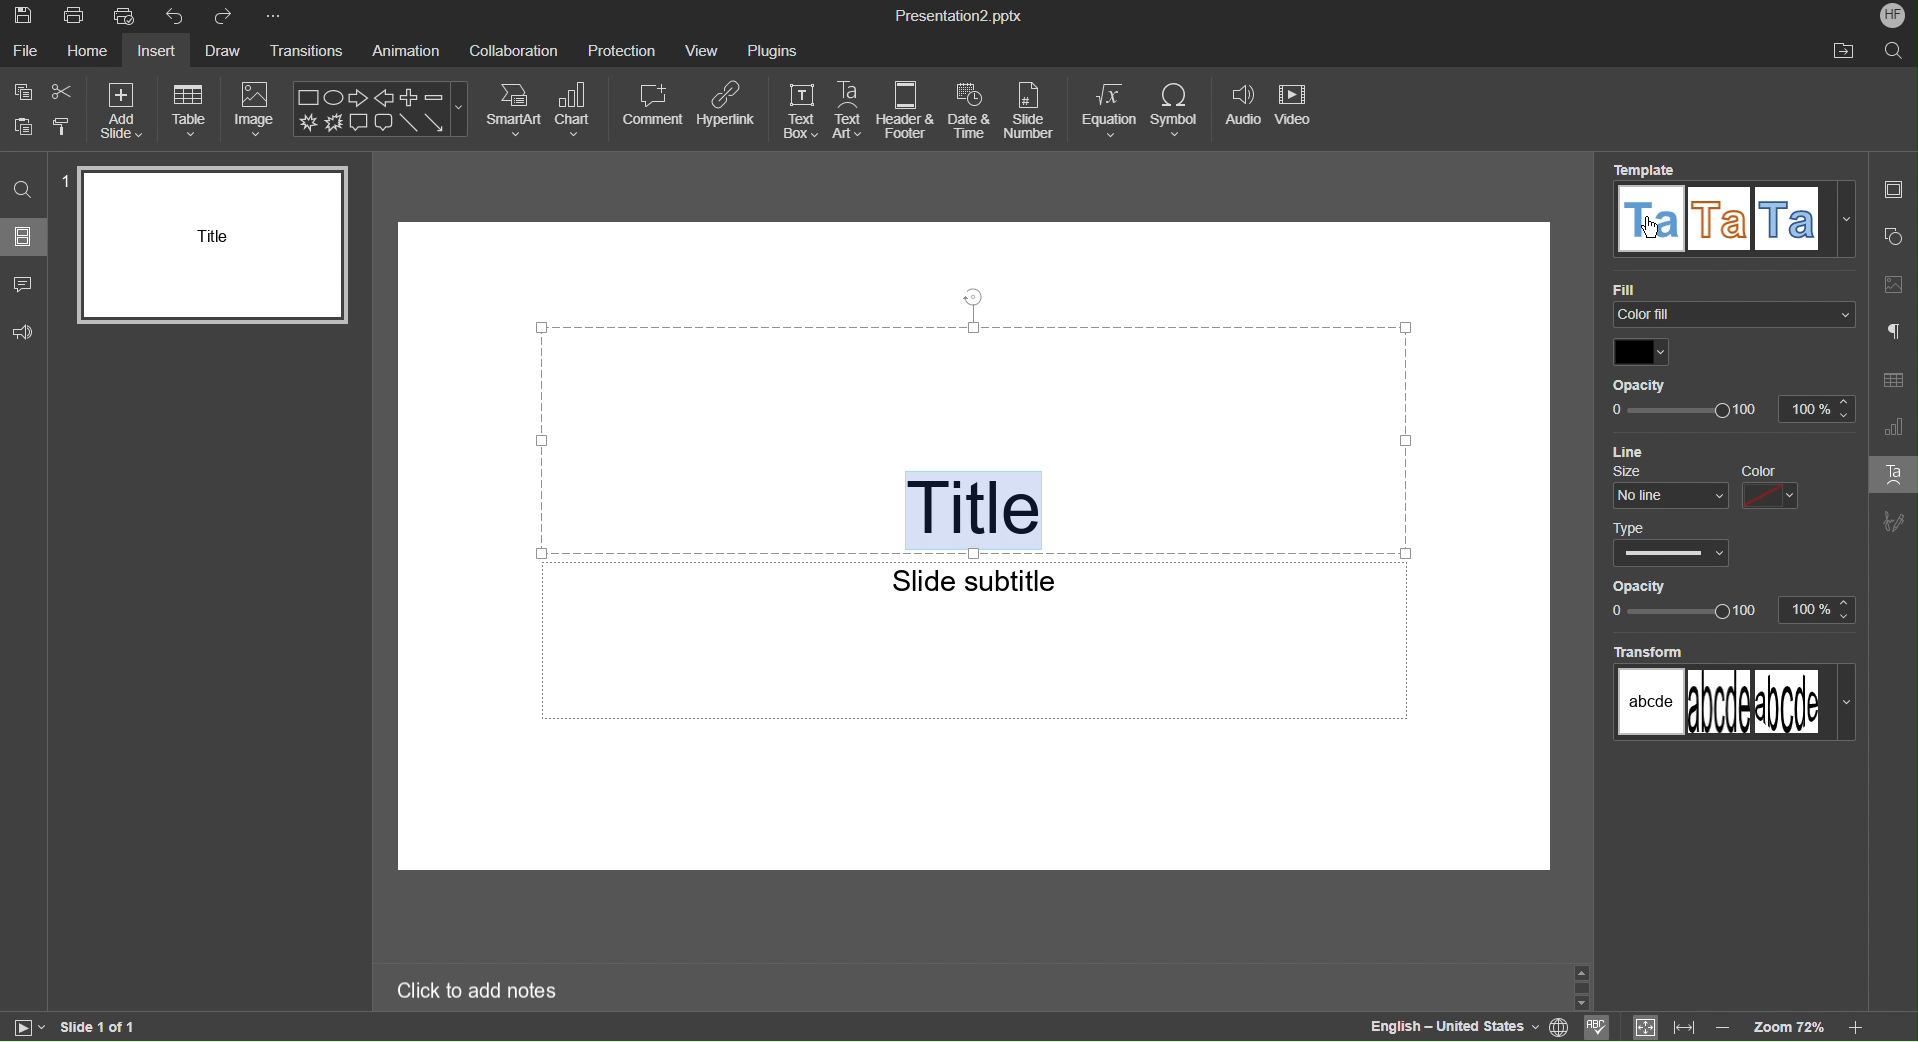 The height and width of the screenshot is (1042, 1918). What do you see at coordinates (226, 16) in the screenshot?
I see `Redo` at bounding box center [226, 16].